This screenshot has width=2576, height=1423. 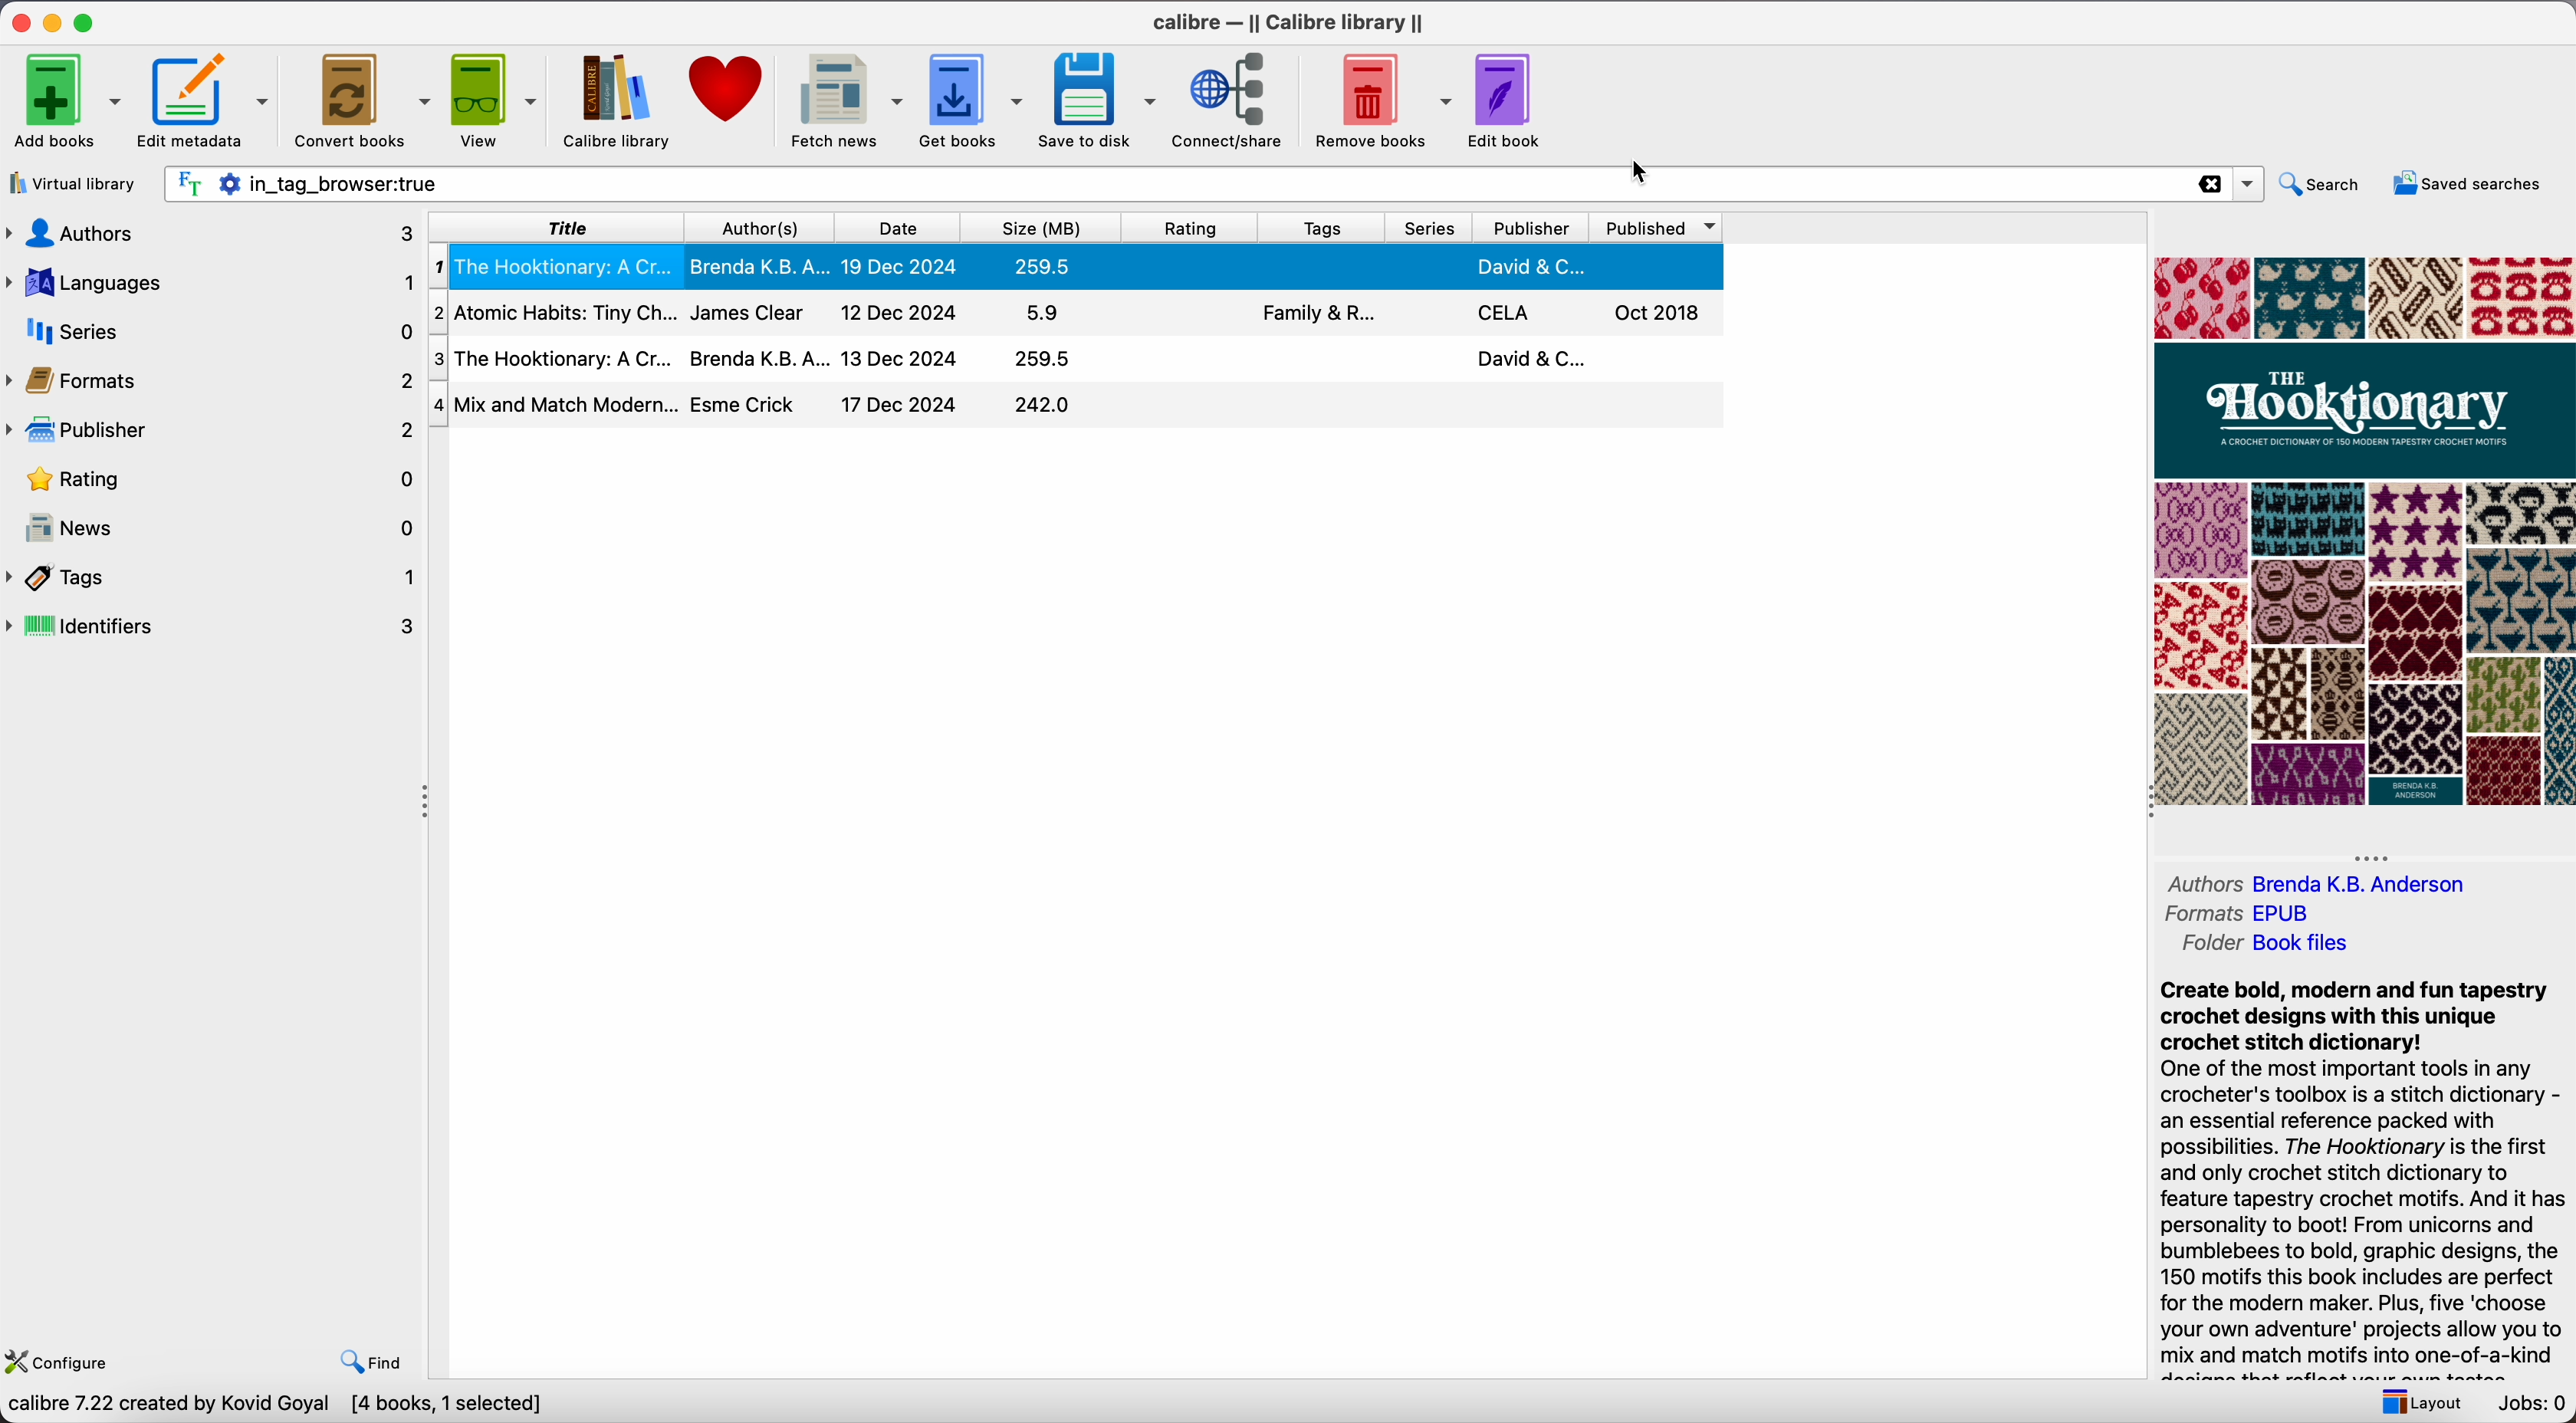 I want to click on view, so click(x=492, y=101).